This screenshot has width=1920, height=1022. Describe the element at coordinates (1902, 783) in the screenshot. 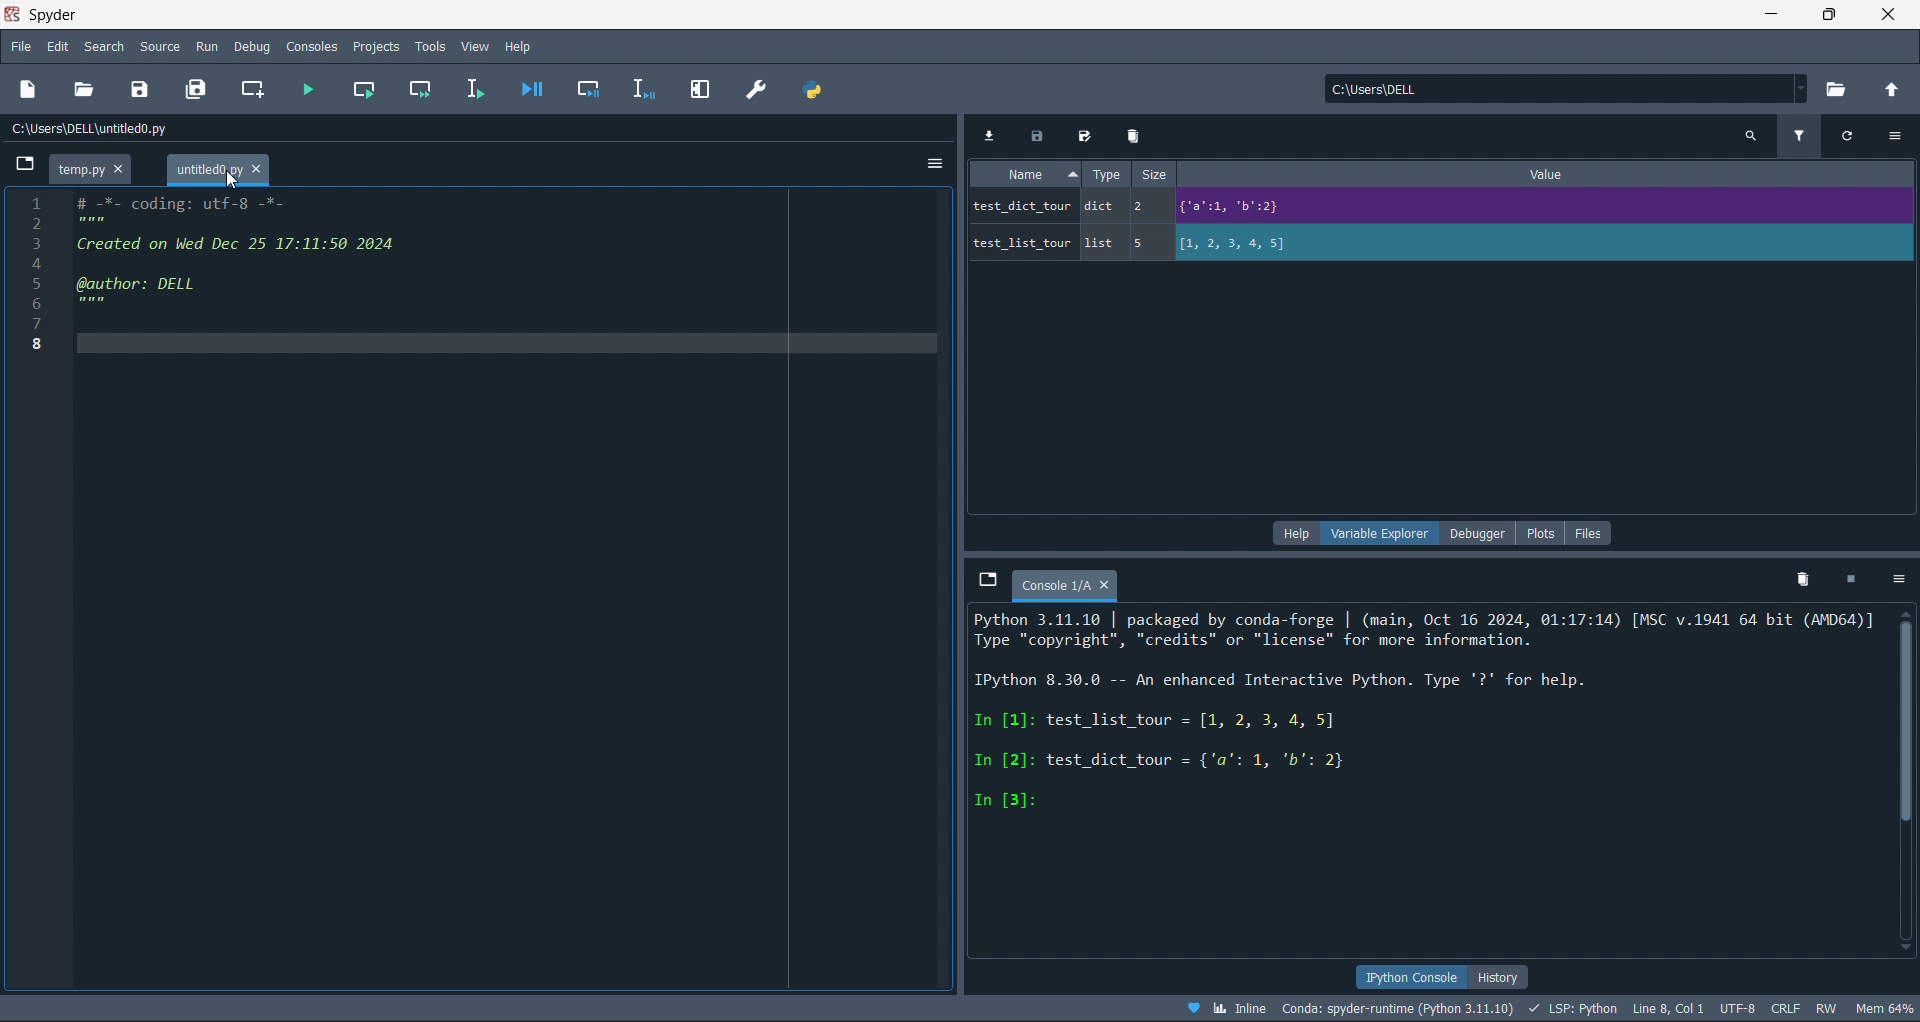

I see `Scroll bar` at that location.